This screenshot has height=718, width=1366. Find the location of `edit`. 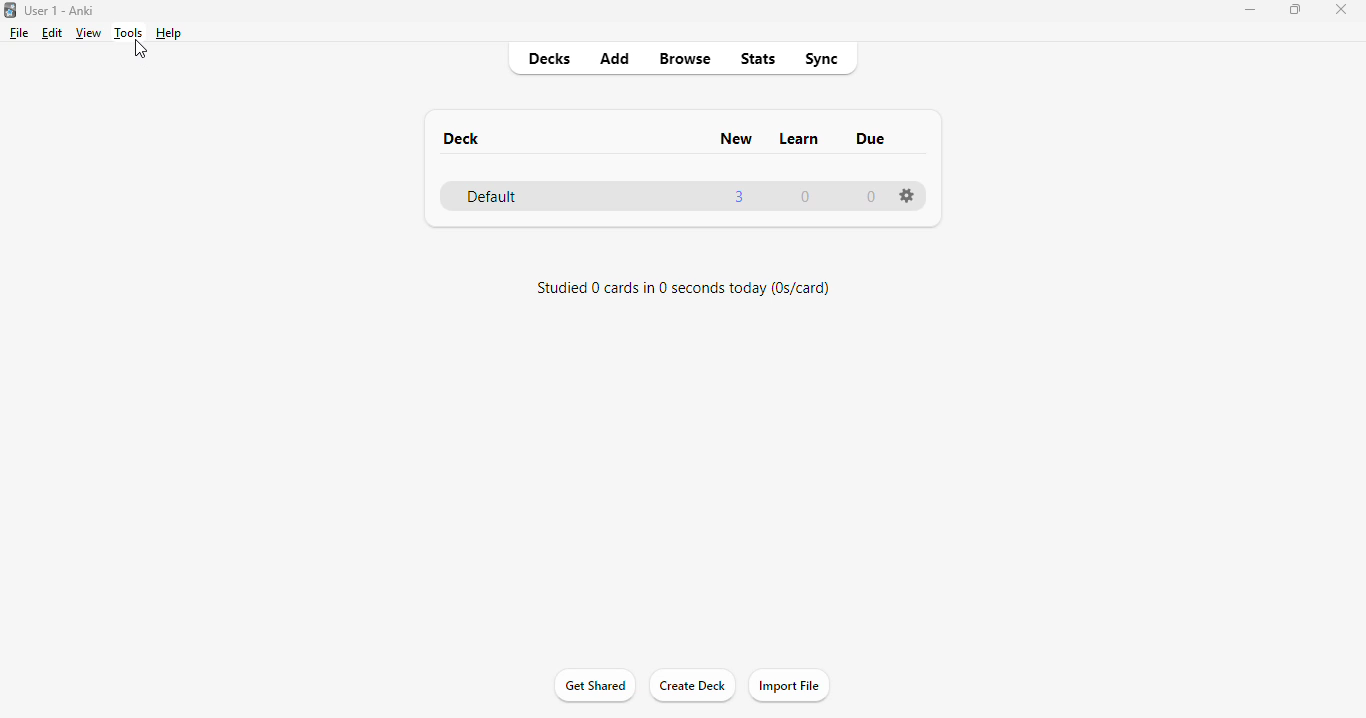

edit is located at coordinates (54, 33).